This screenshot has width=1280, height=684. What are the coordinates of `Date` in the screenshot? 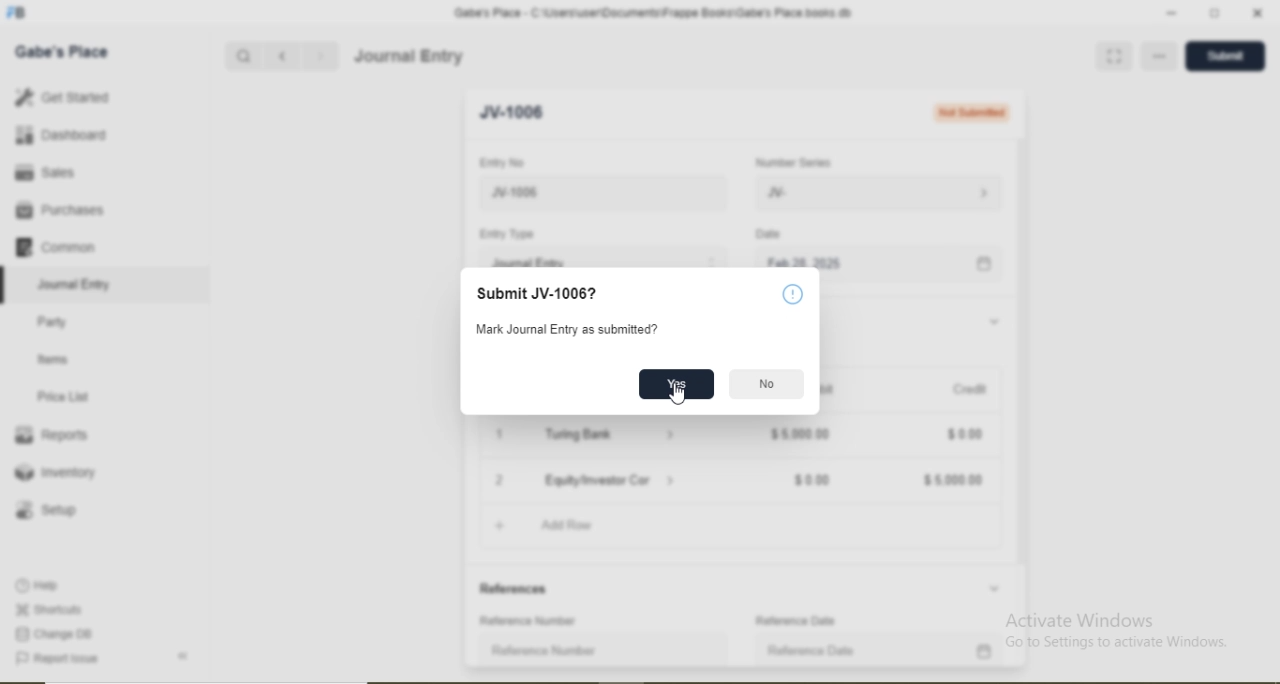 It's located at (767, 233).